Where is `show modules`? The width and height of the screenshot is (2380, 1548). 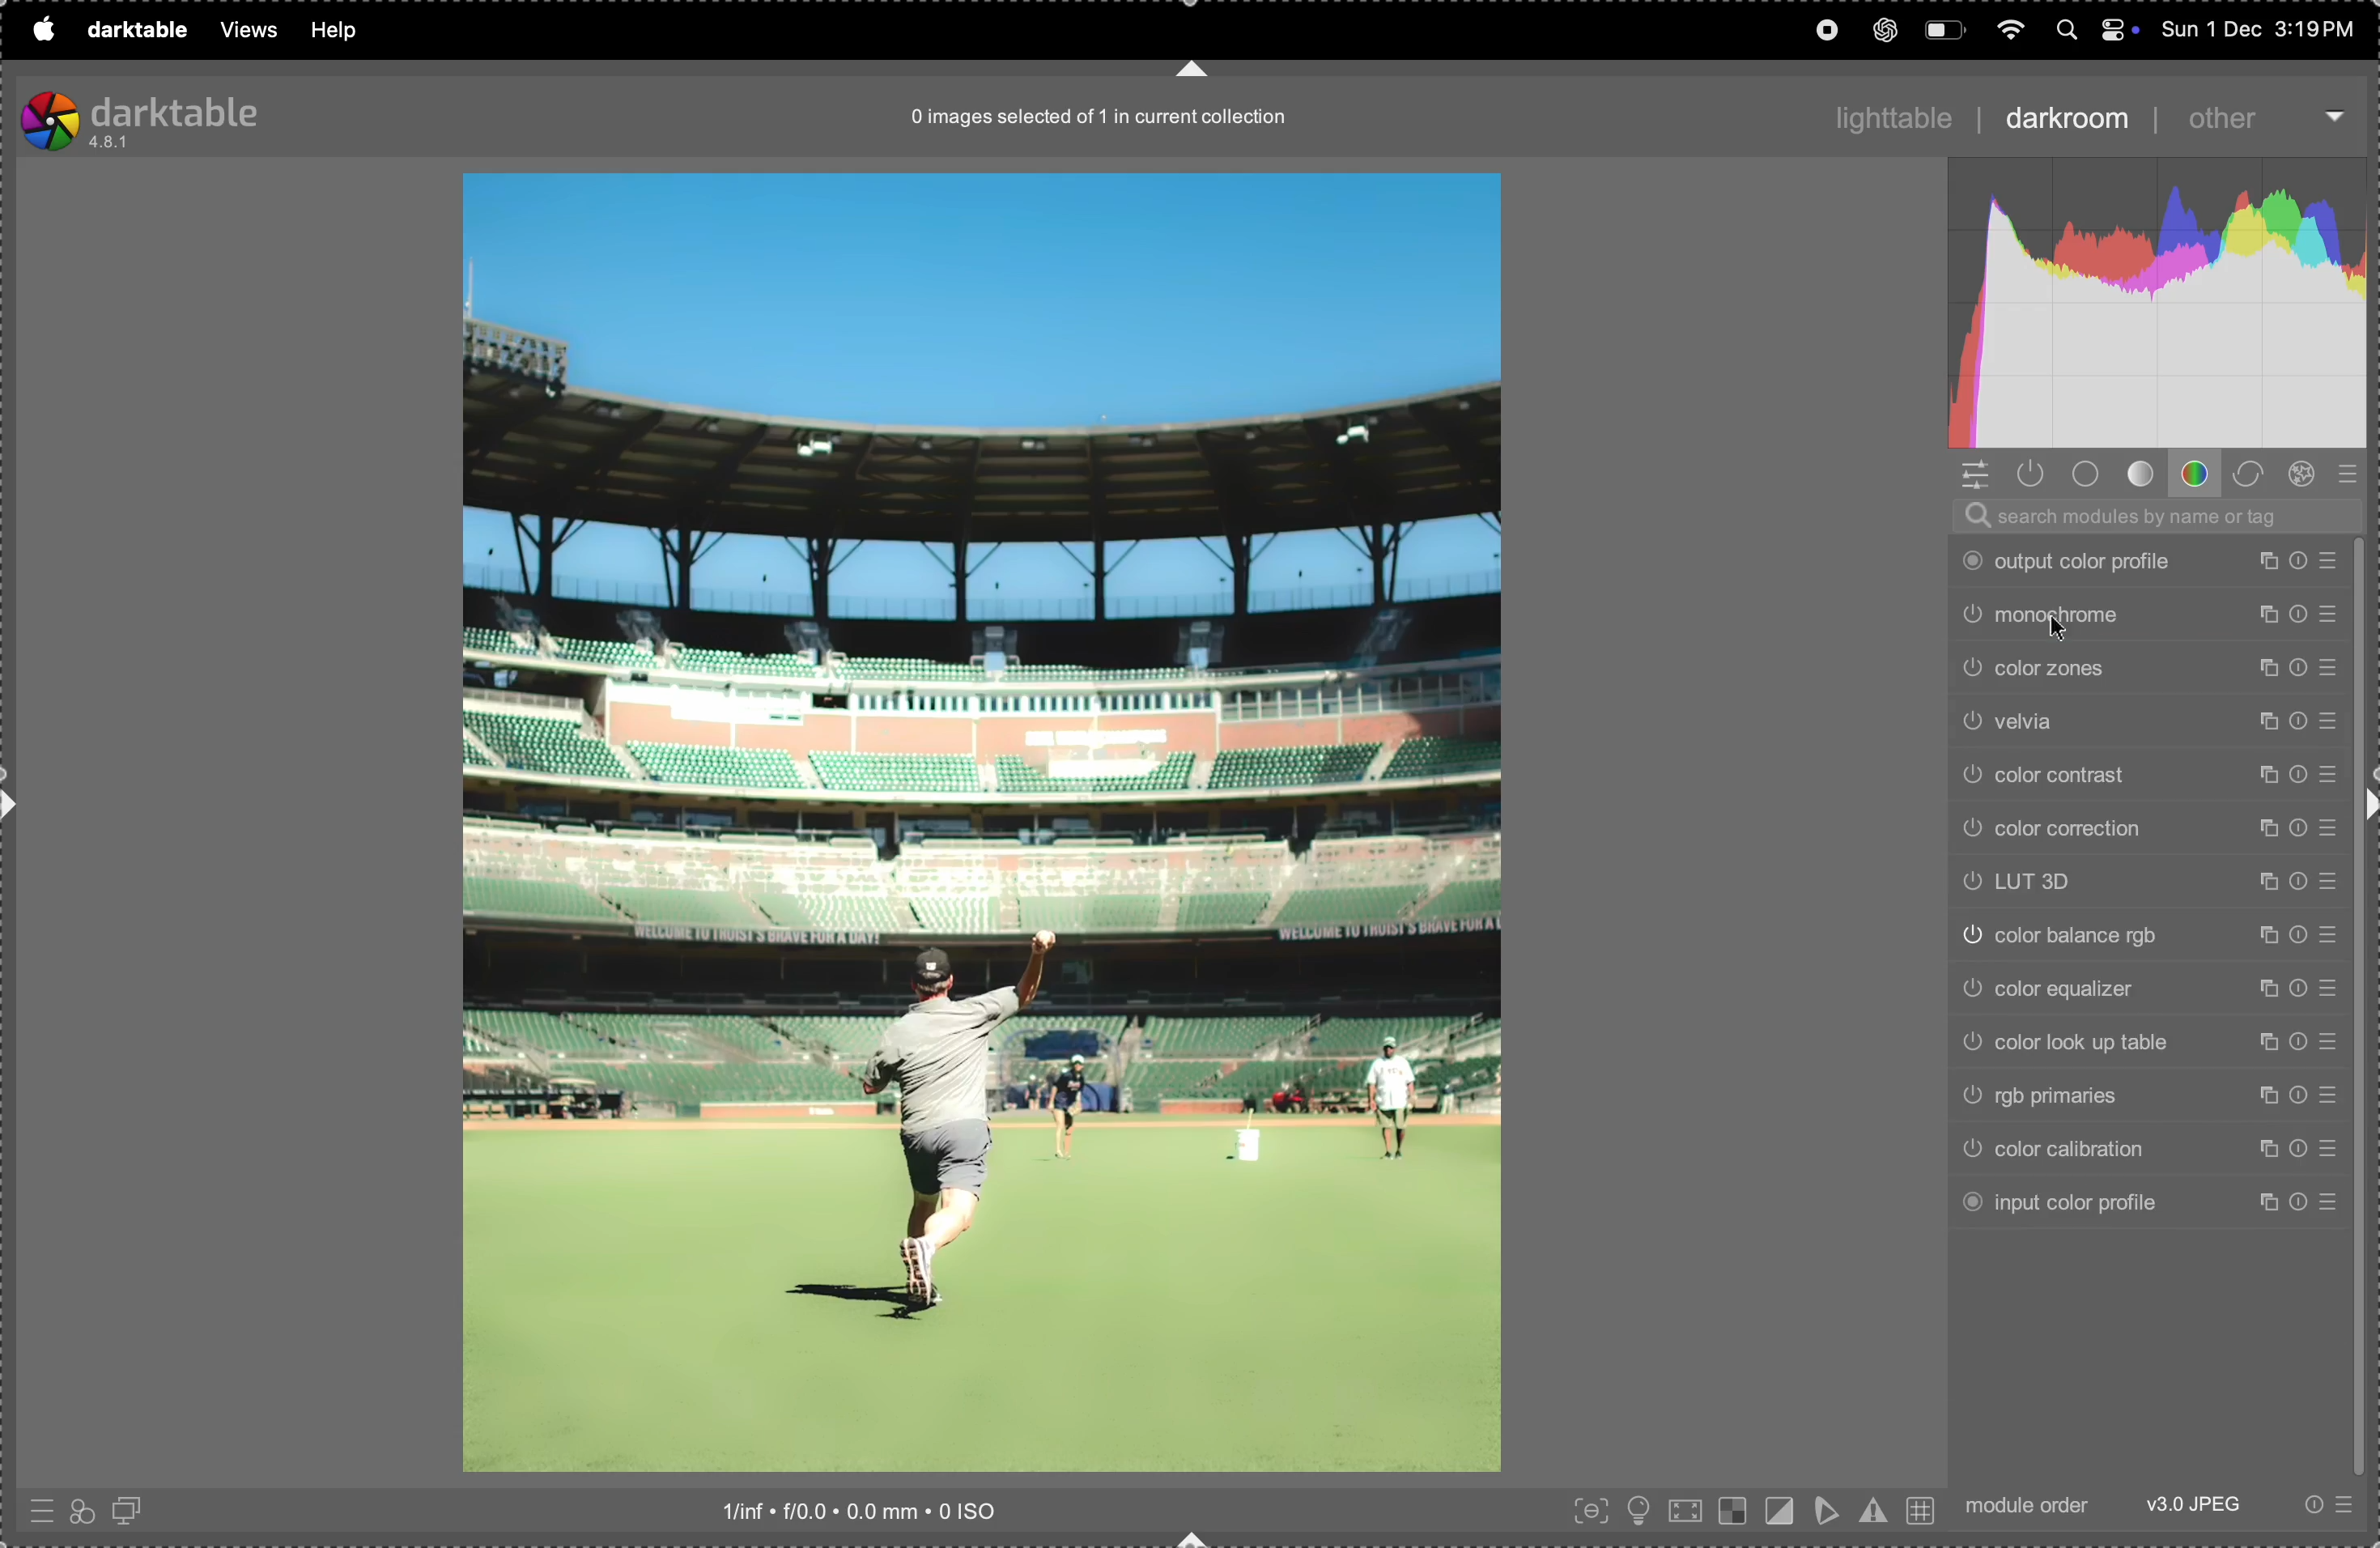
show modules is located at coordinates (2032, 474).